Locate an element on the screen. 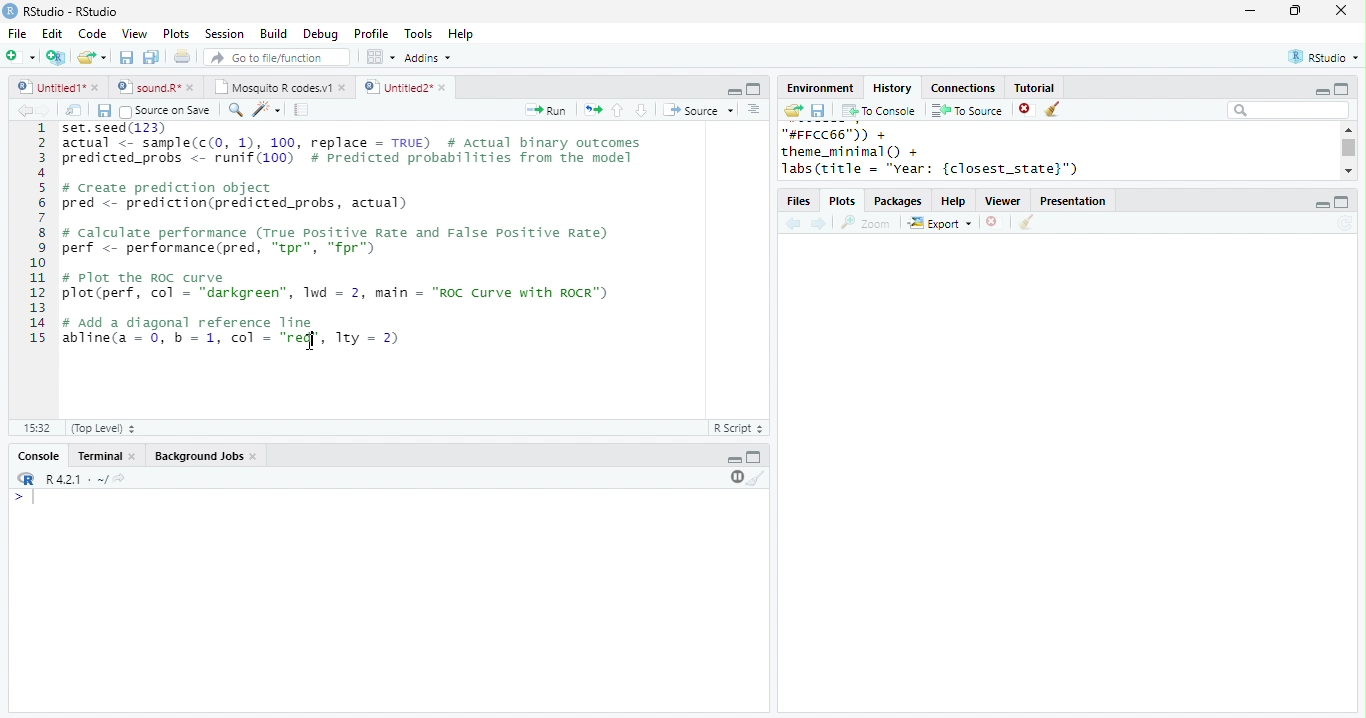 The height and width of the screenshot is (718, 1366). History is located at coordinates (892, 88).